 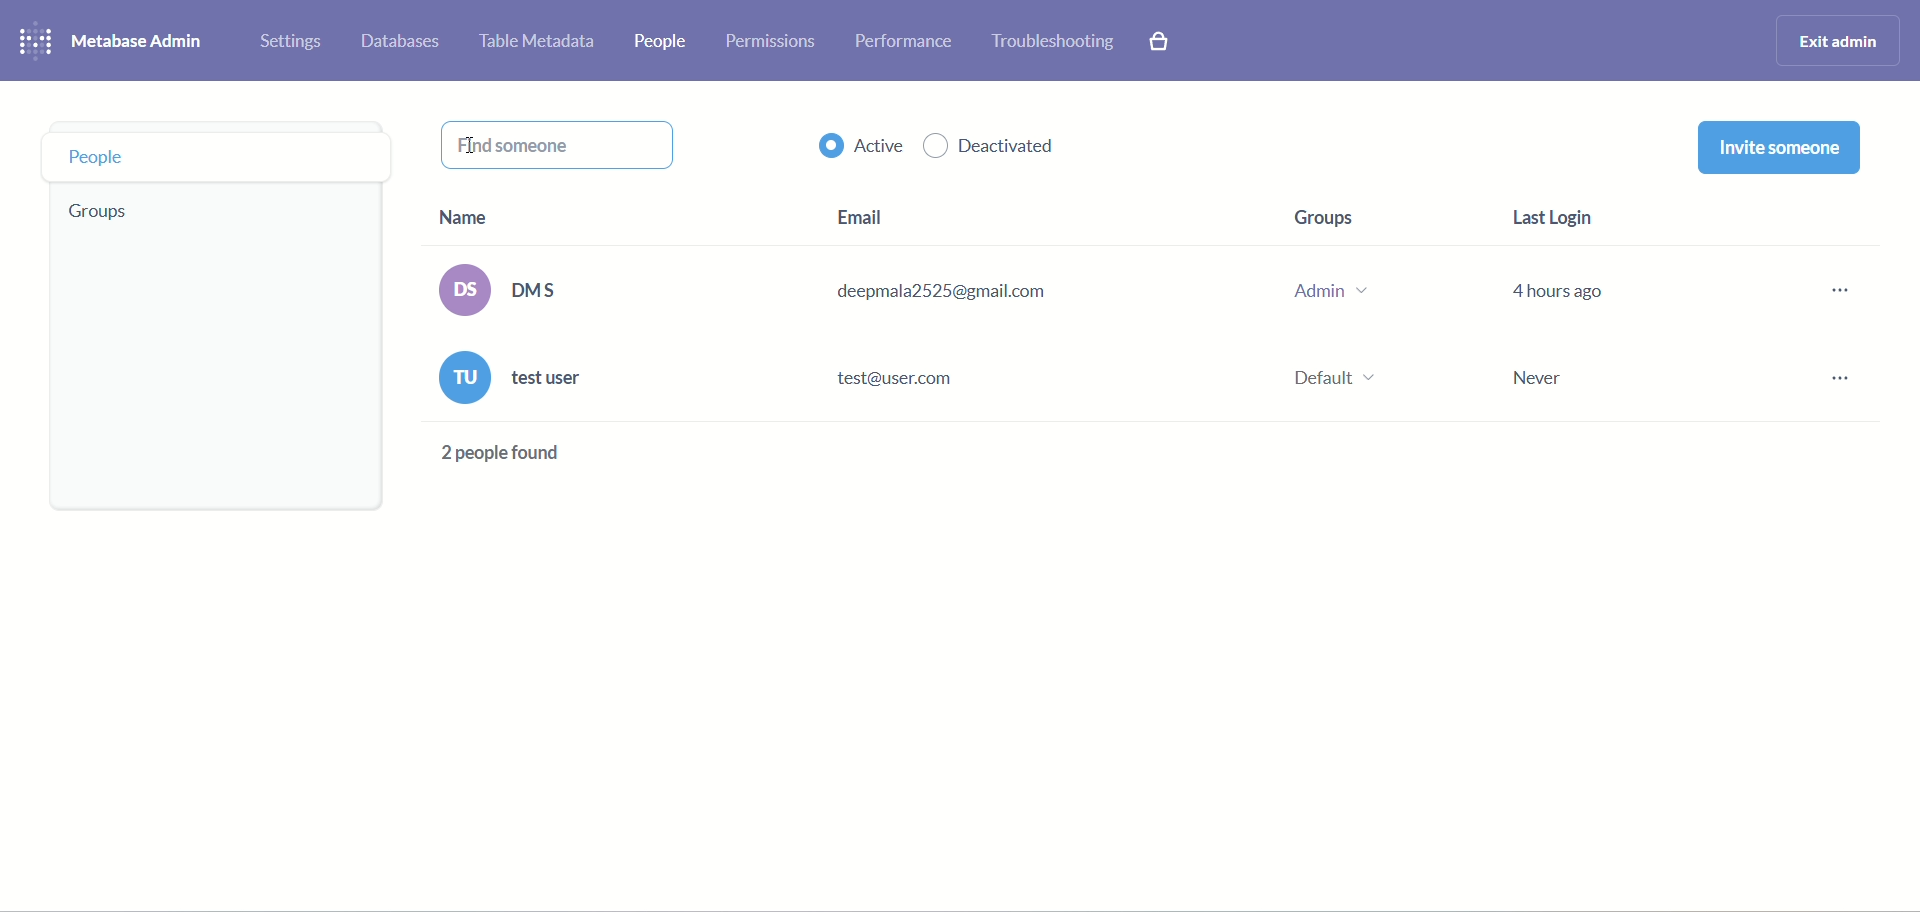 What do you see at coordinates (934, 332) in the screenshot?
I see `email` at bounding box center [934, 332].